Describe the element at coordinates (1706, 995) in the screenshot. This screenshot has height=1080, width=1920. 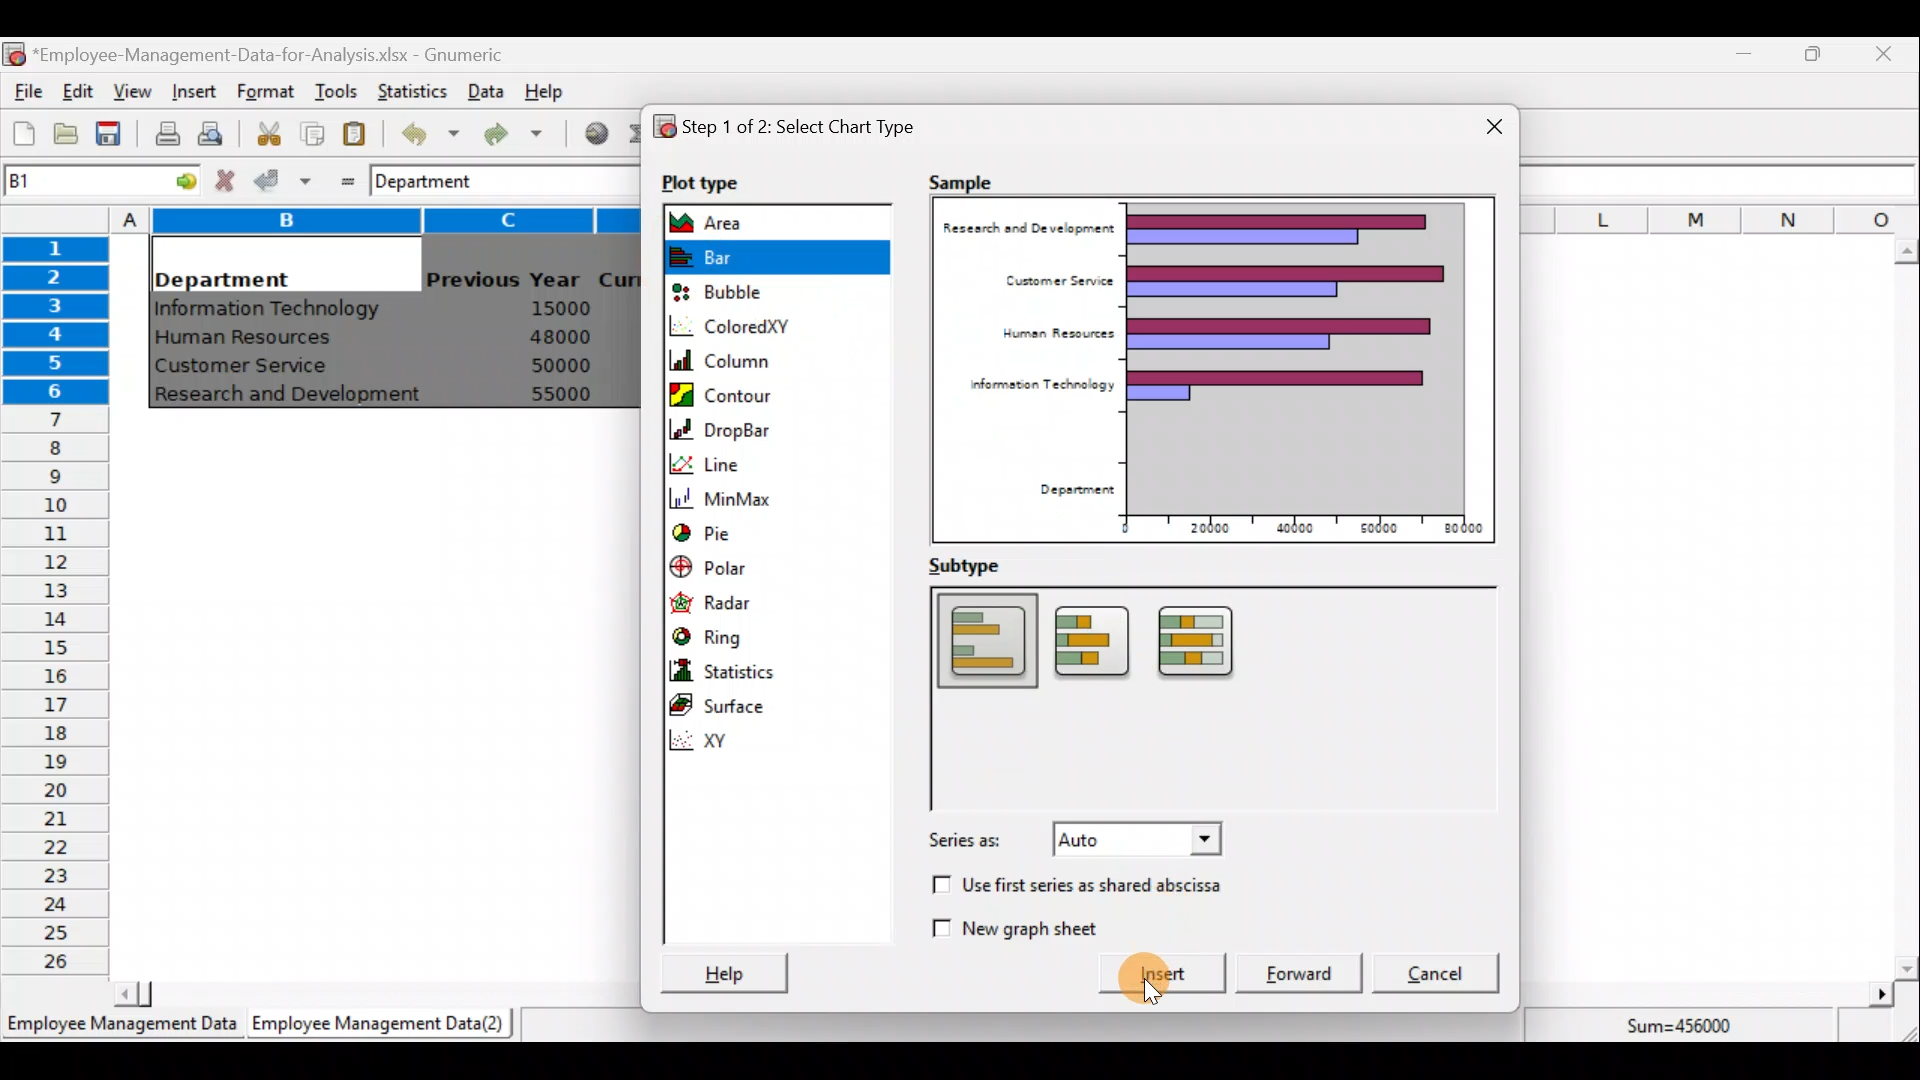
I see `Scroll bar` at that location.